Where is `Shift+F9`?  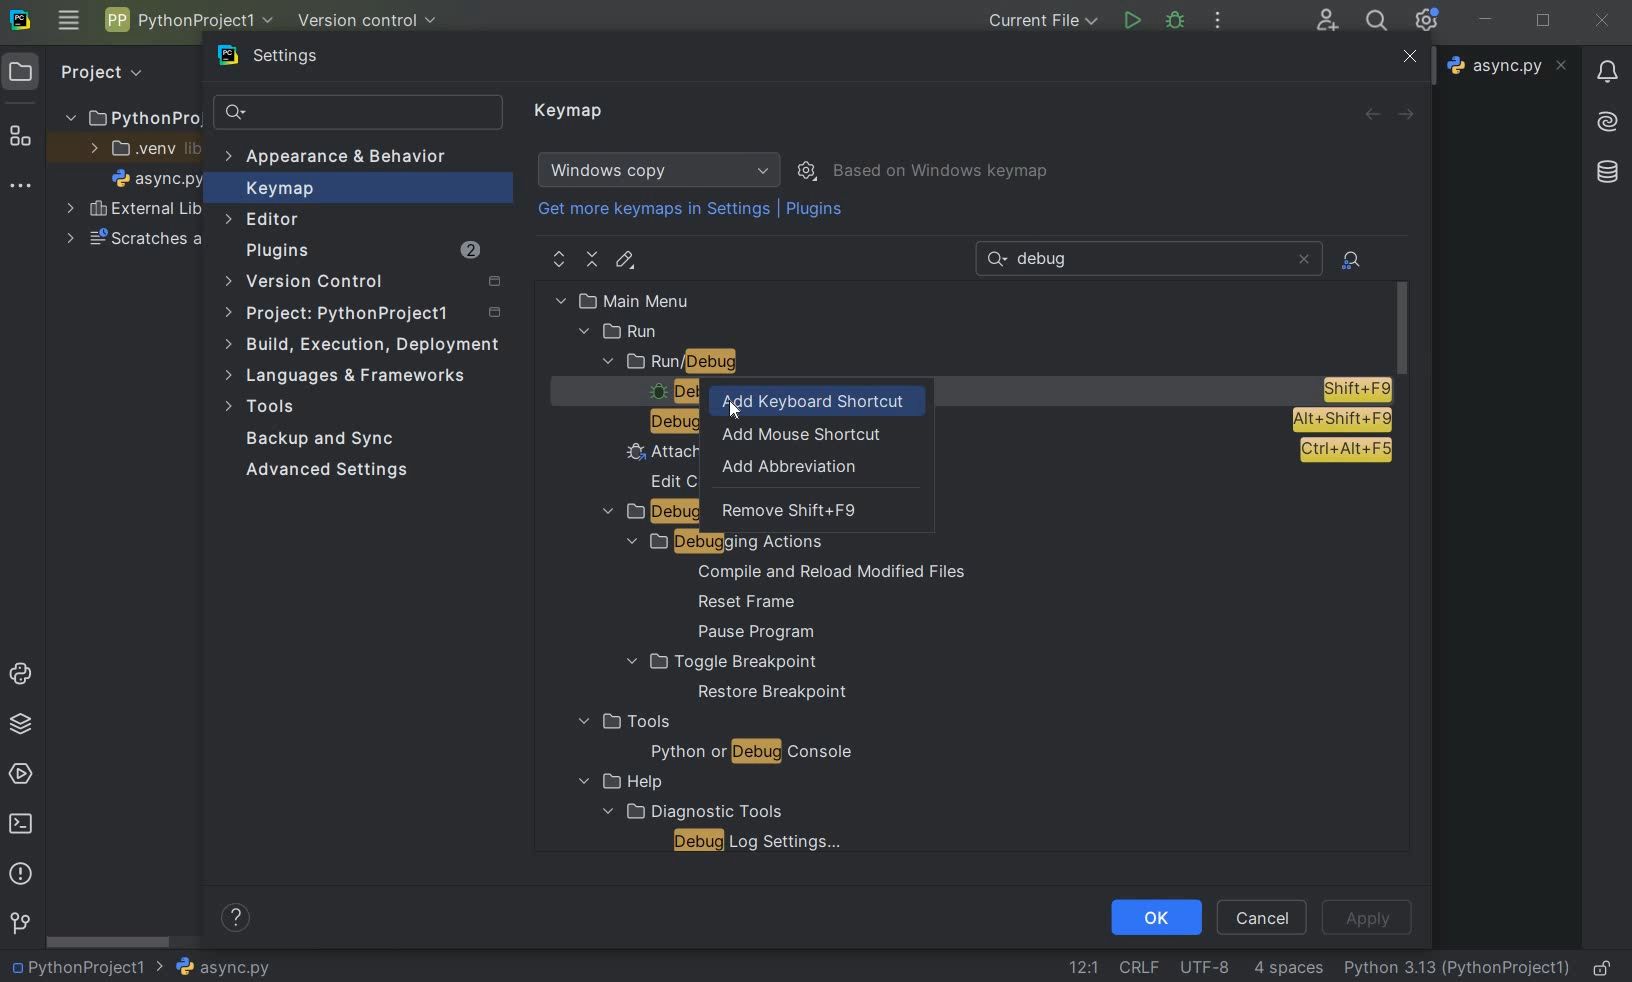
Shift+F9 is located at coordinates (1356, 389).